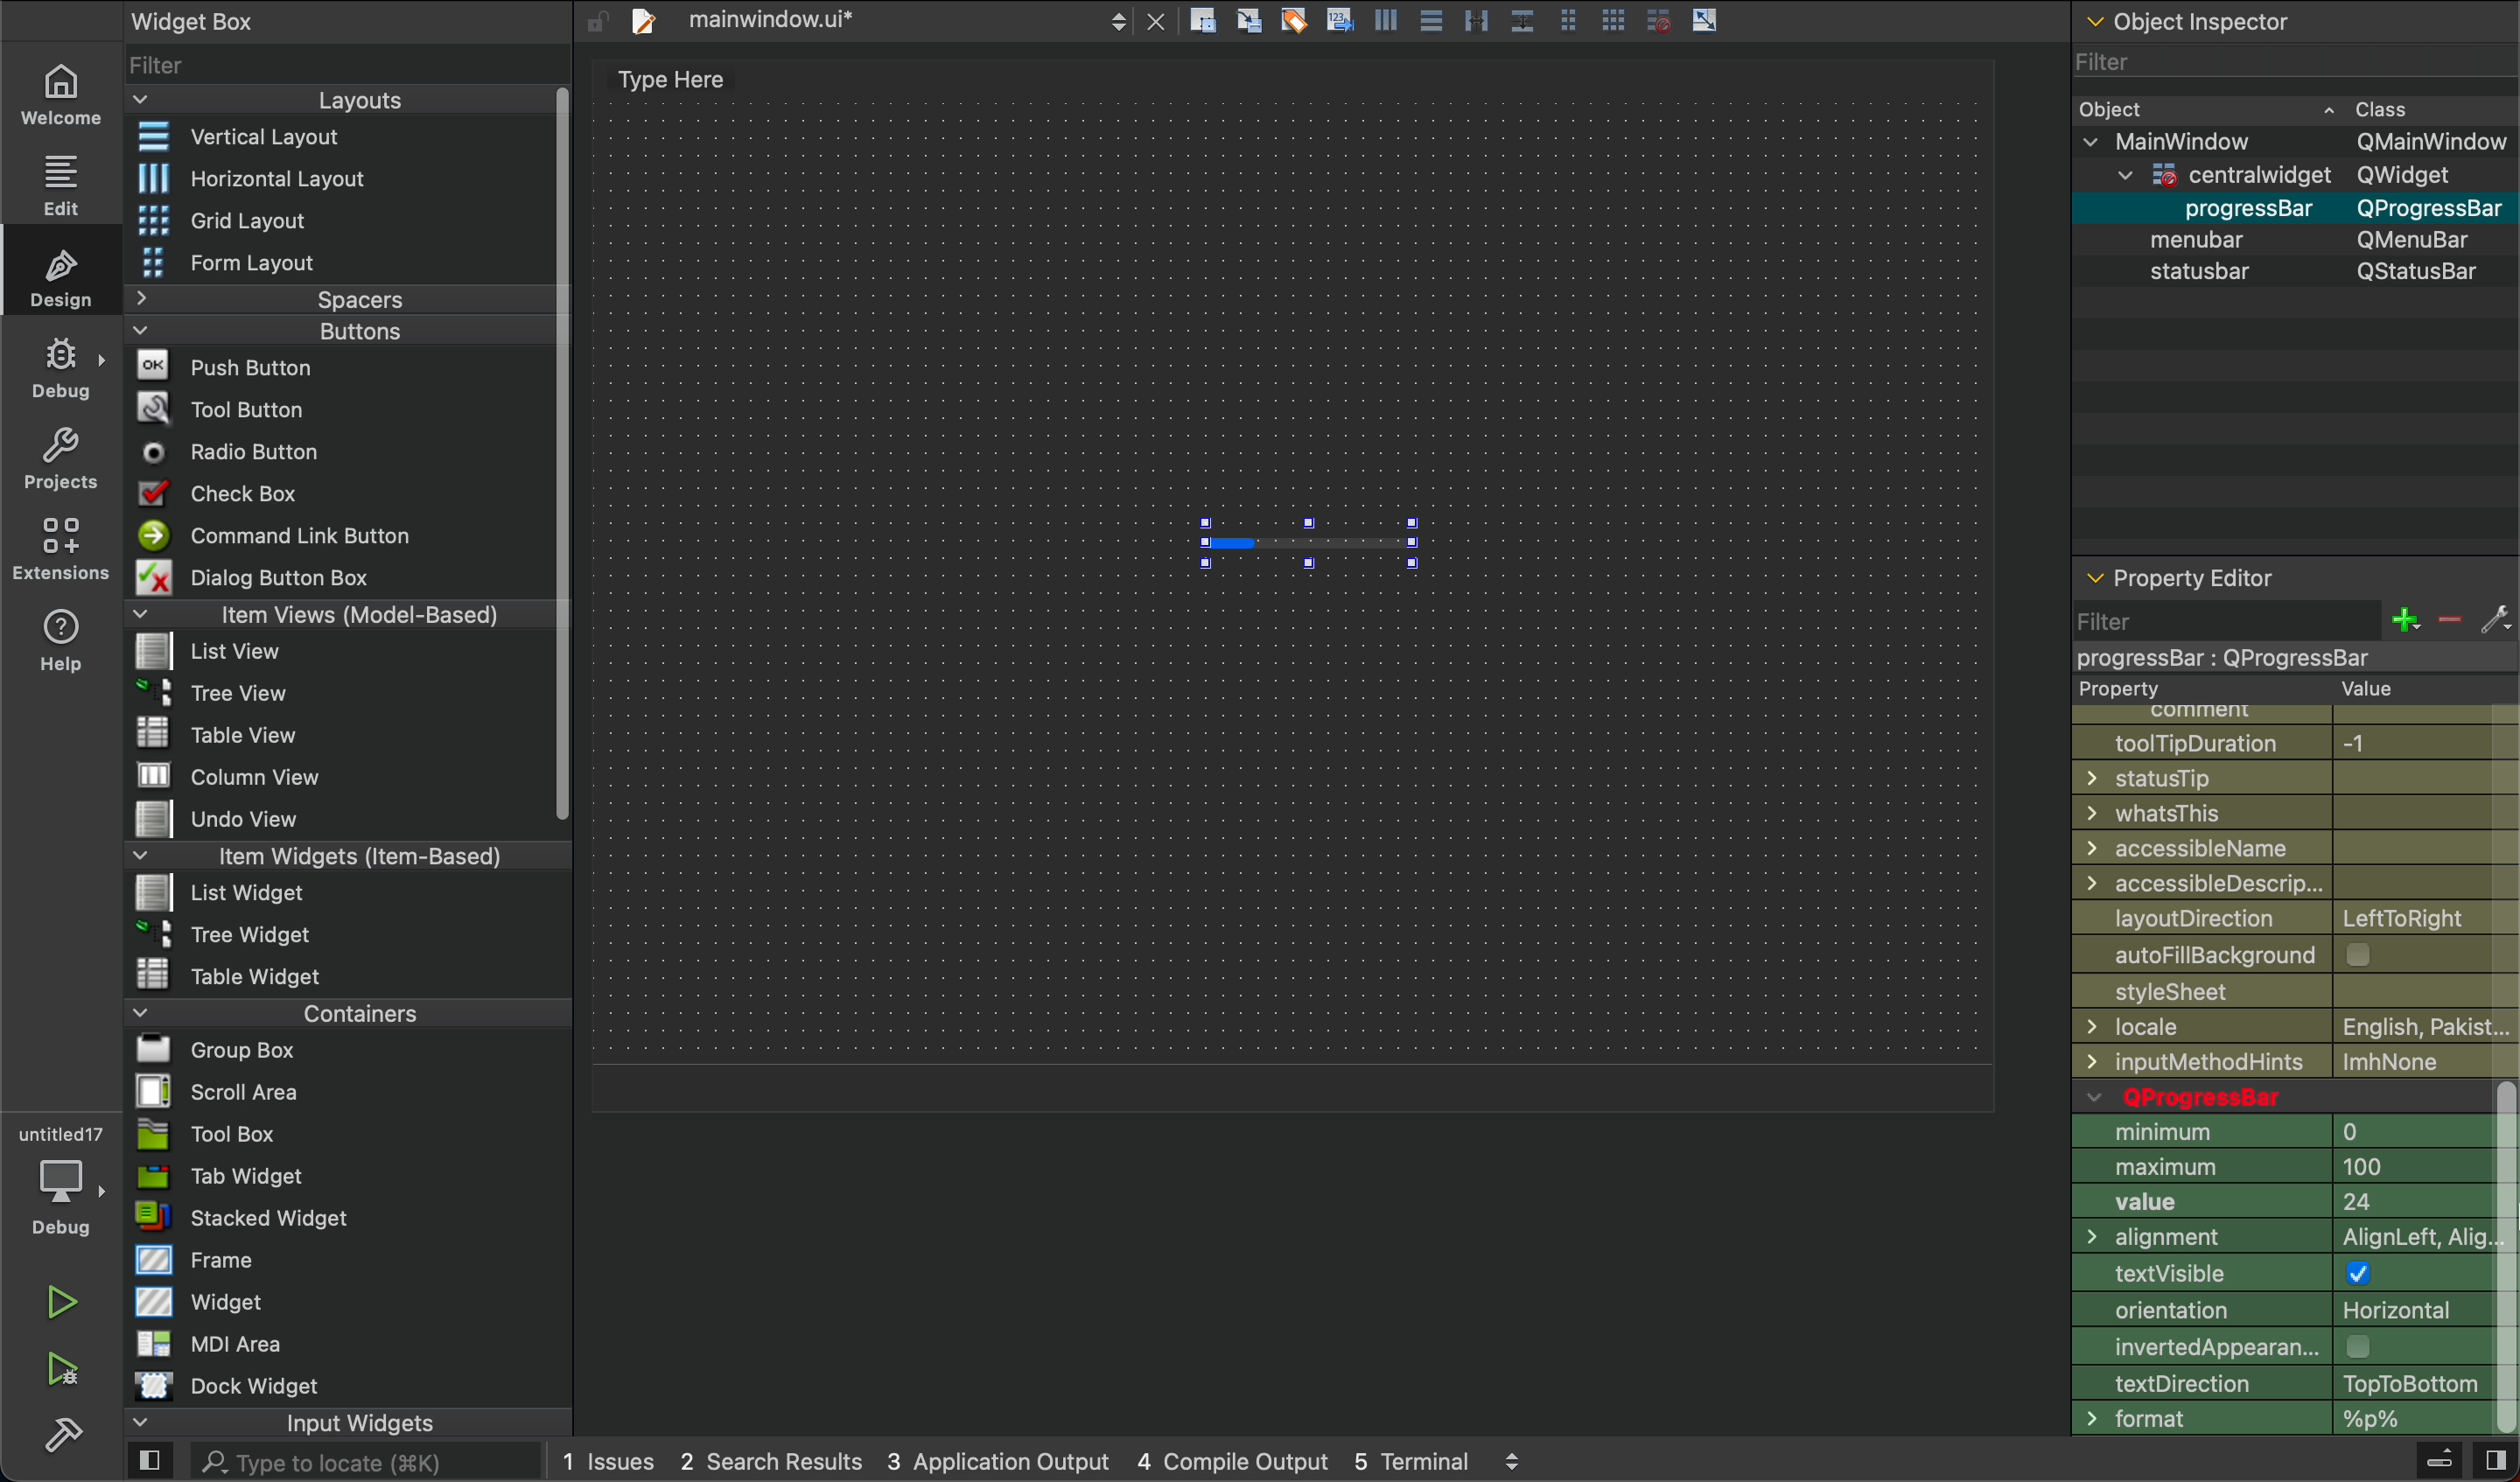  Describe the element at coordinates (60, 1177) in the screenshot. I see `debugger` at that location.